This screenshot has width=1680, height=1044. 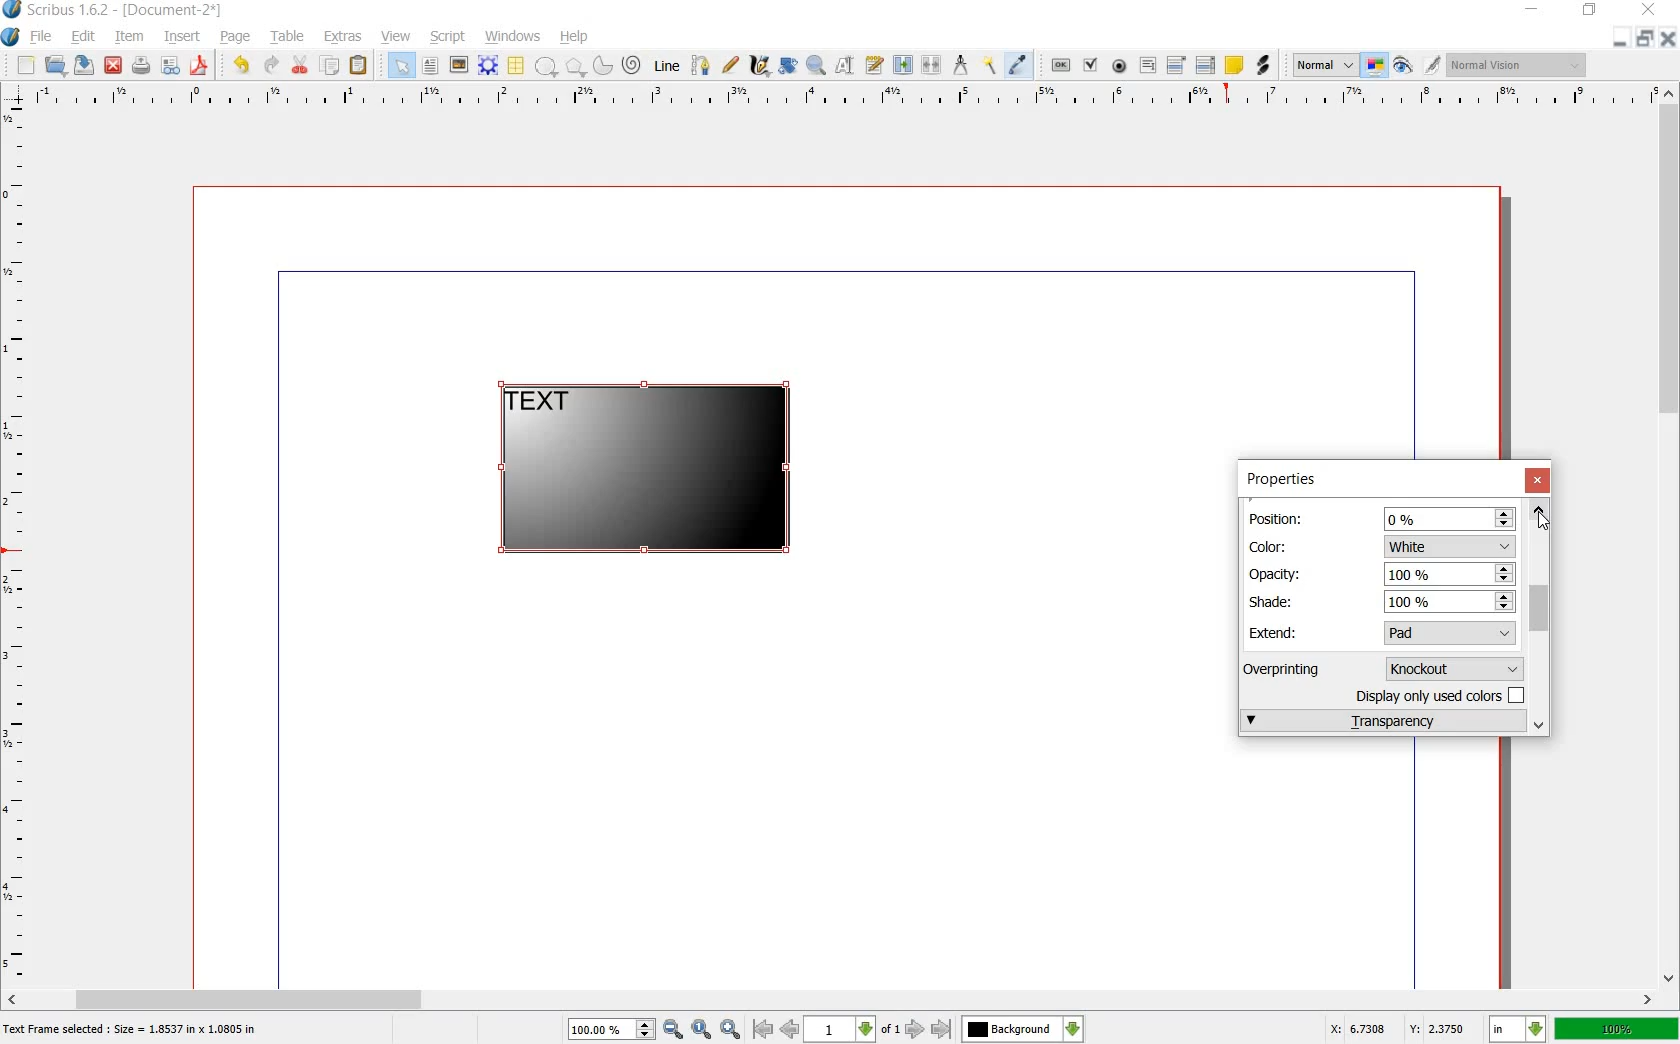 What do you see at coordinates (13, 11) in the screenshot?
I see `logo` at bounding box center [13, 11].